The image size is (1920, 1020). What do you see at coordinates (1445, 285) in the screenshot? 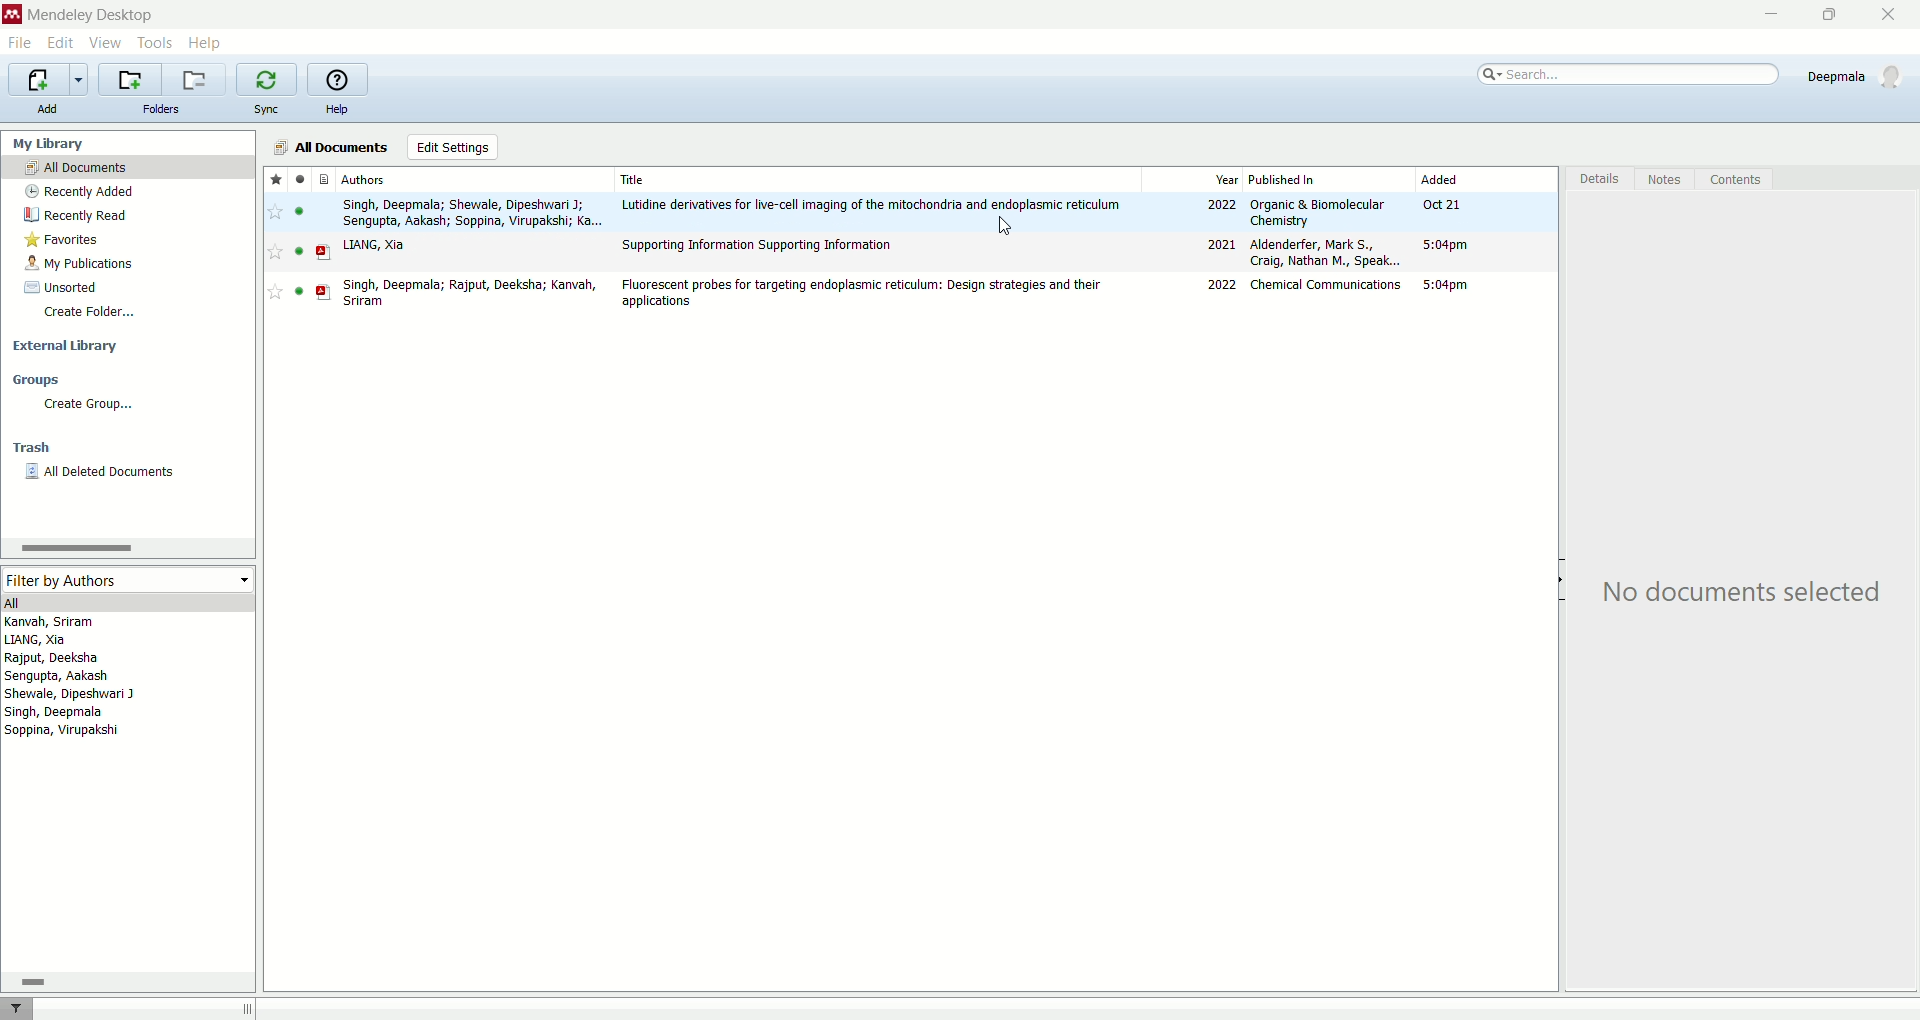
I see `5:04pm` at bounding box center [1445, 285].